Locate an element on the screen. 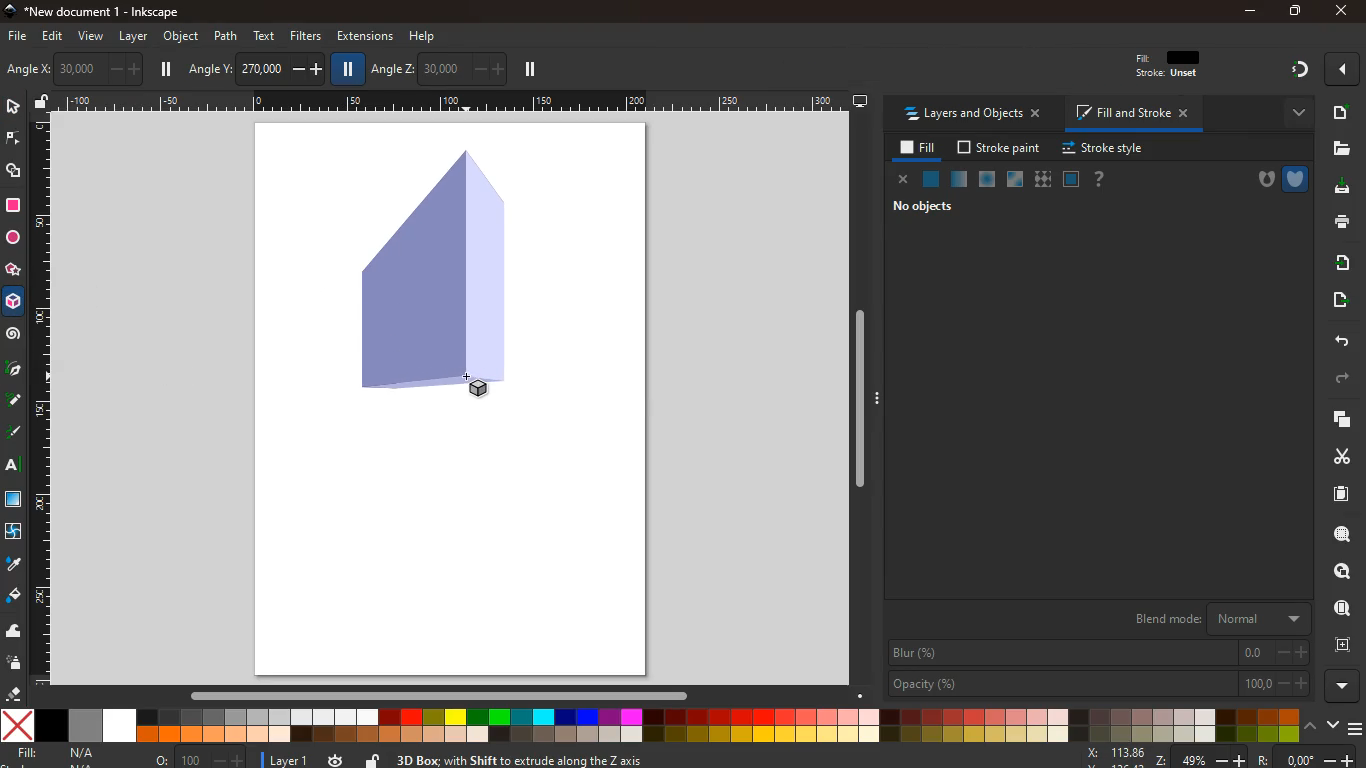  square is located at coordinates (13, 205).